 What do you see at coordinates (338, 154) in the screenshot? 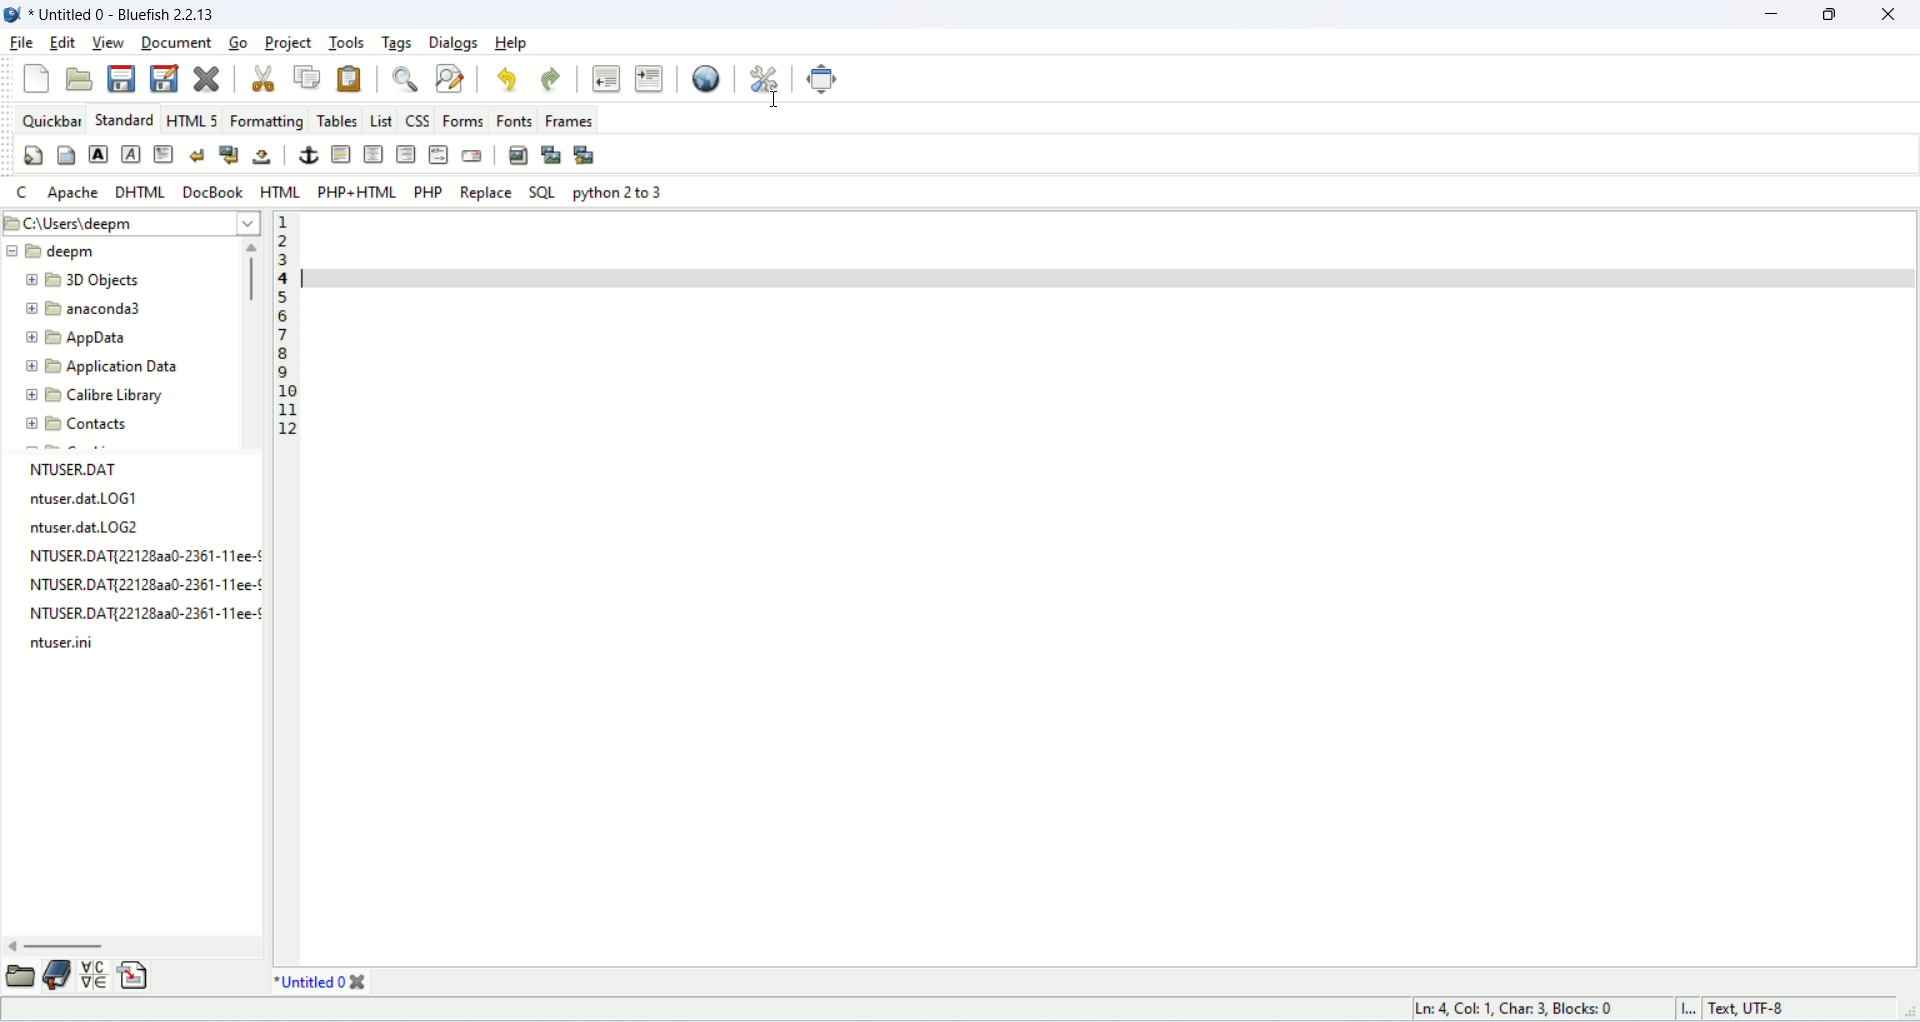
I see `horizontal rule` at bounding box center [338, 154].